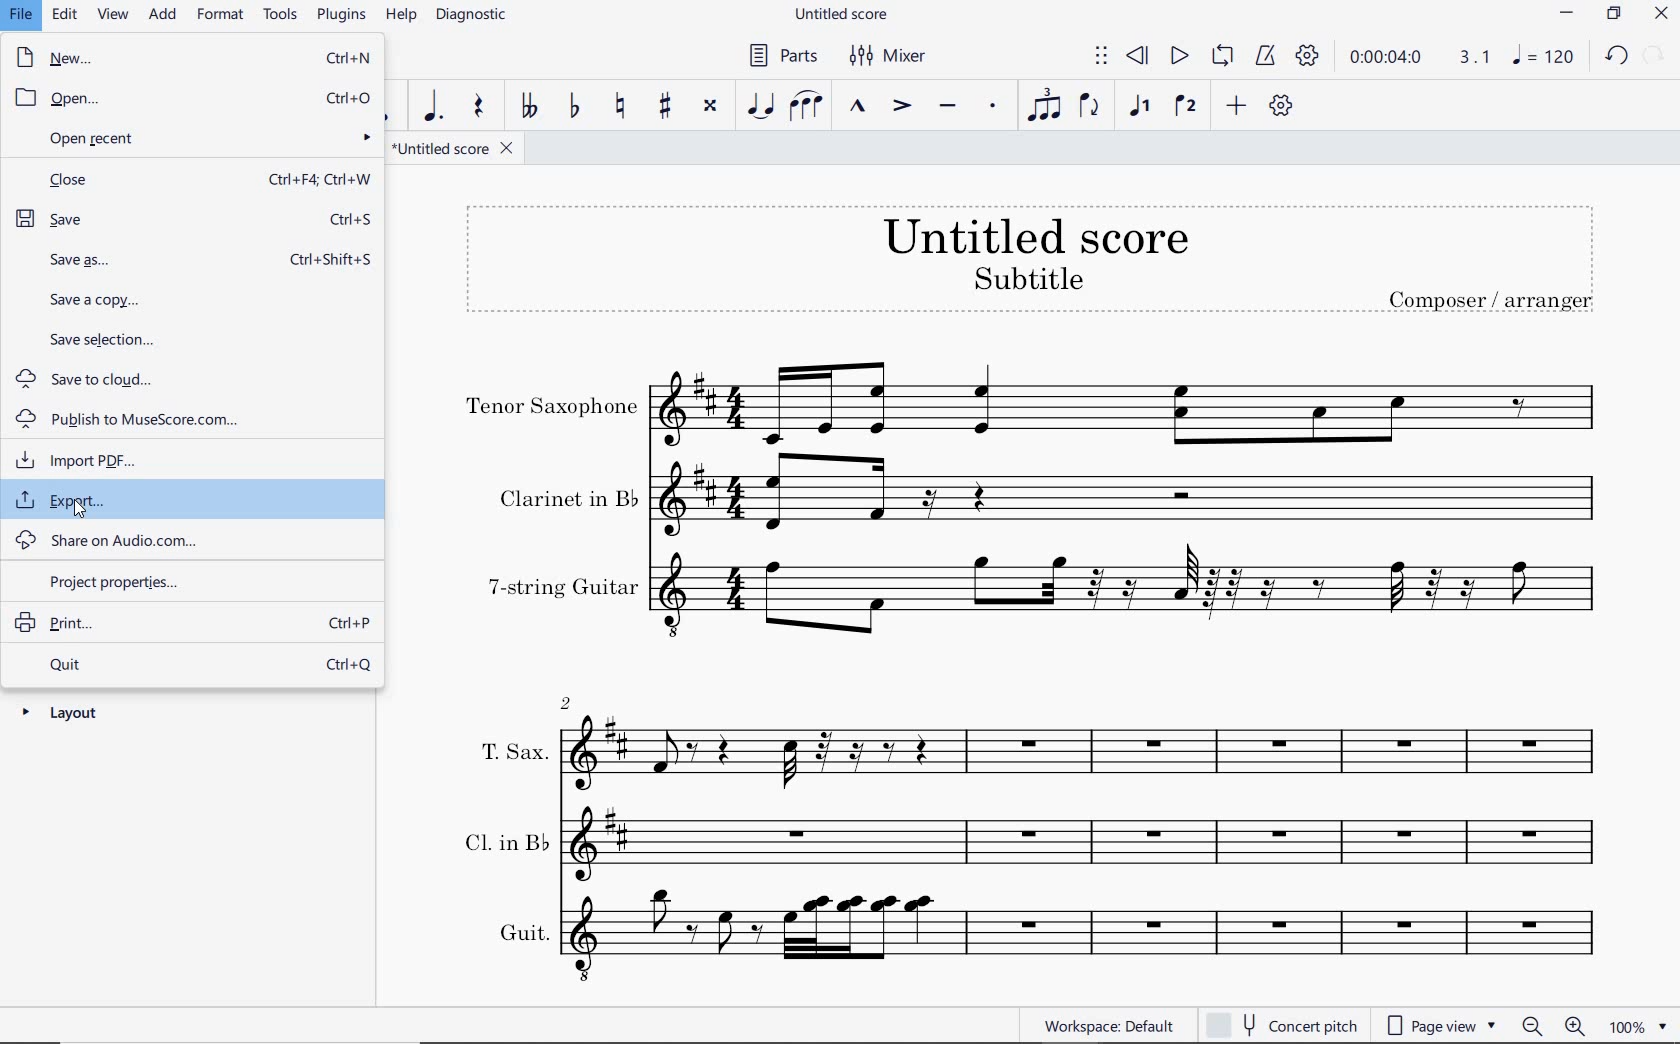 Image resolution: width=1680 pixels, height=1044 pixels. I want to click on EDIT, so click(65, 15).